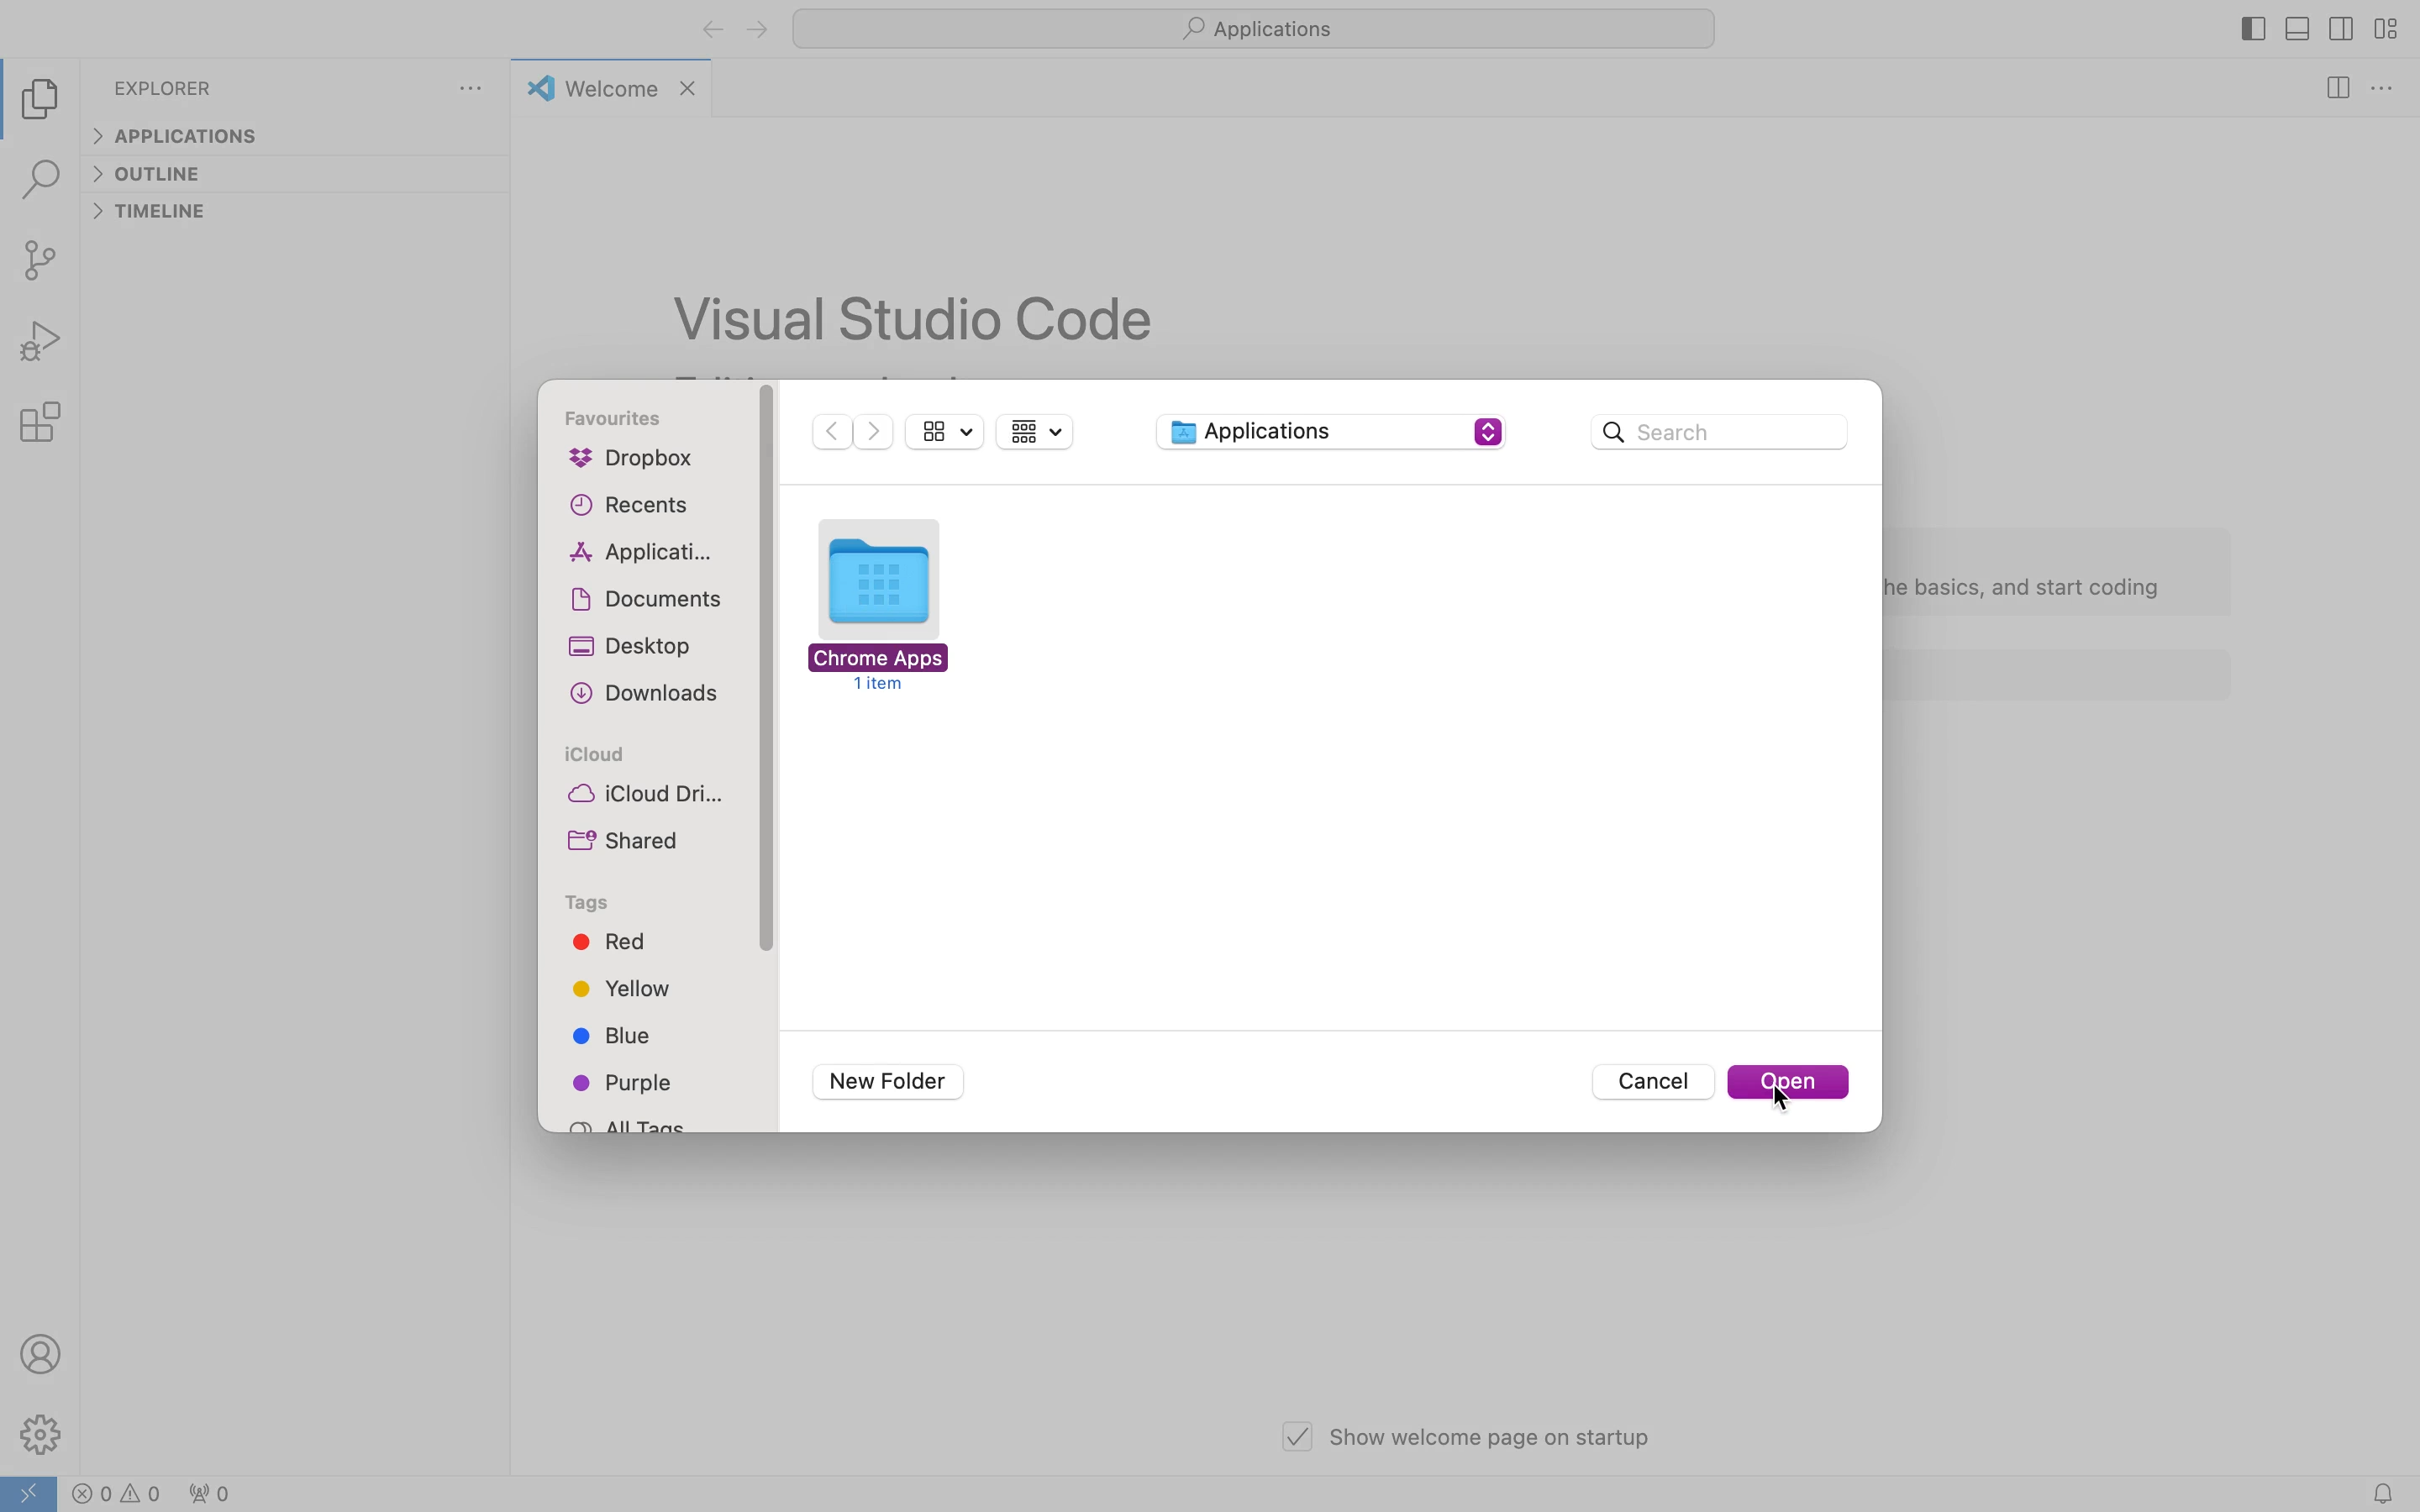 The width and height of the screenshot is (2420, 1512). What do you see at coordinates (44, 1434) in the screenshot?
I see `settings` at bounding box center [44, 1434].